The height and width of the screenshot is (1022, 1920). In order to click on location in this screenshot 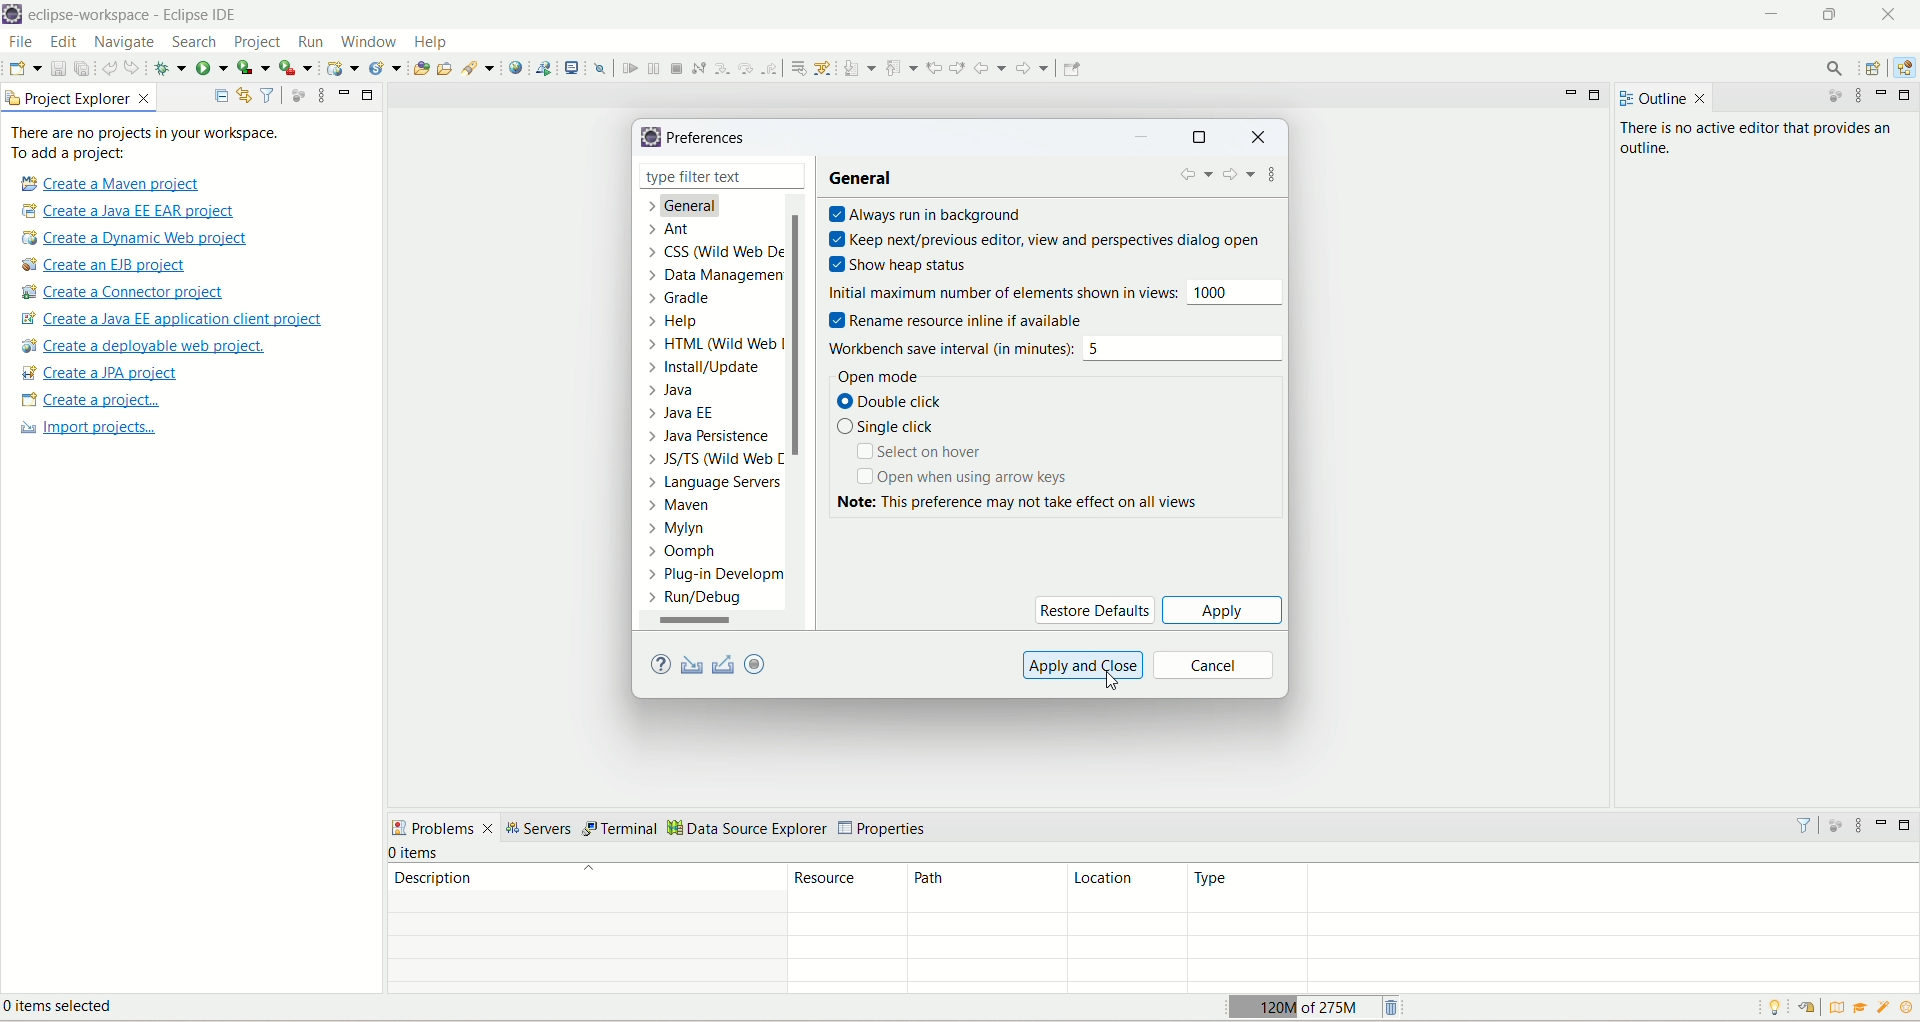, I will do `click(1124, 889)`.